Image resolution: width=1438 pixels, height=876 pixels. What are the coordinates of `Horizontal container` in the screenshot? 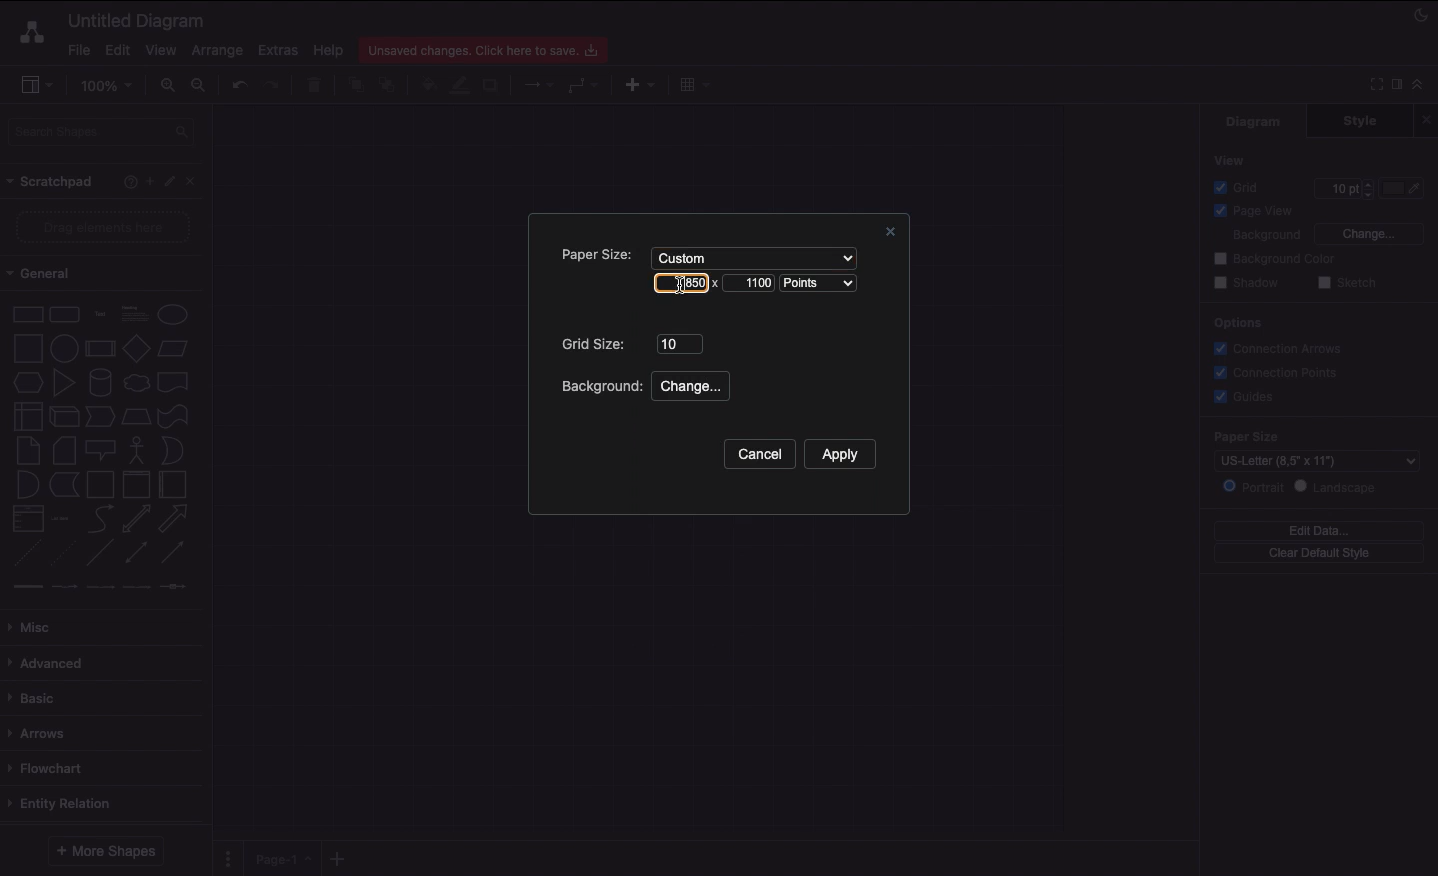 It's located at (174, 484).